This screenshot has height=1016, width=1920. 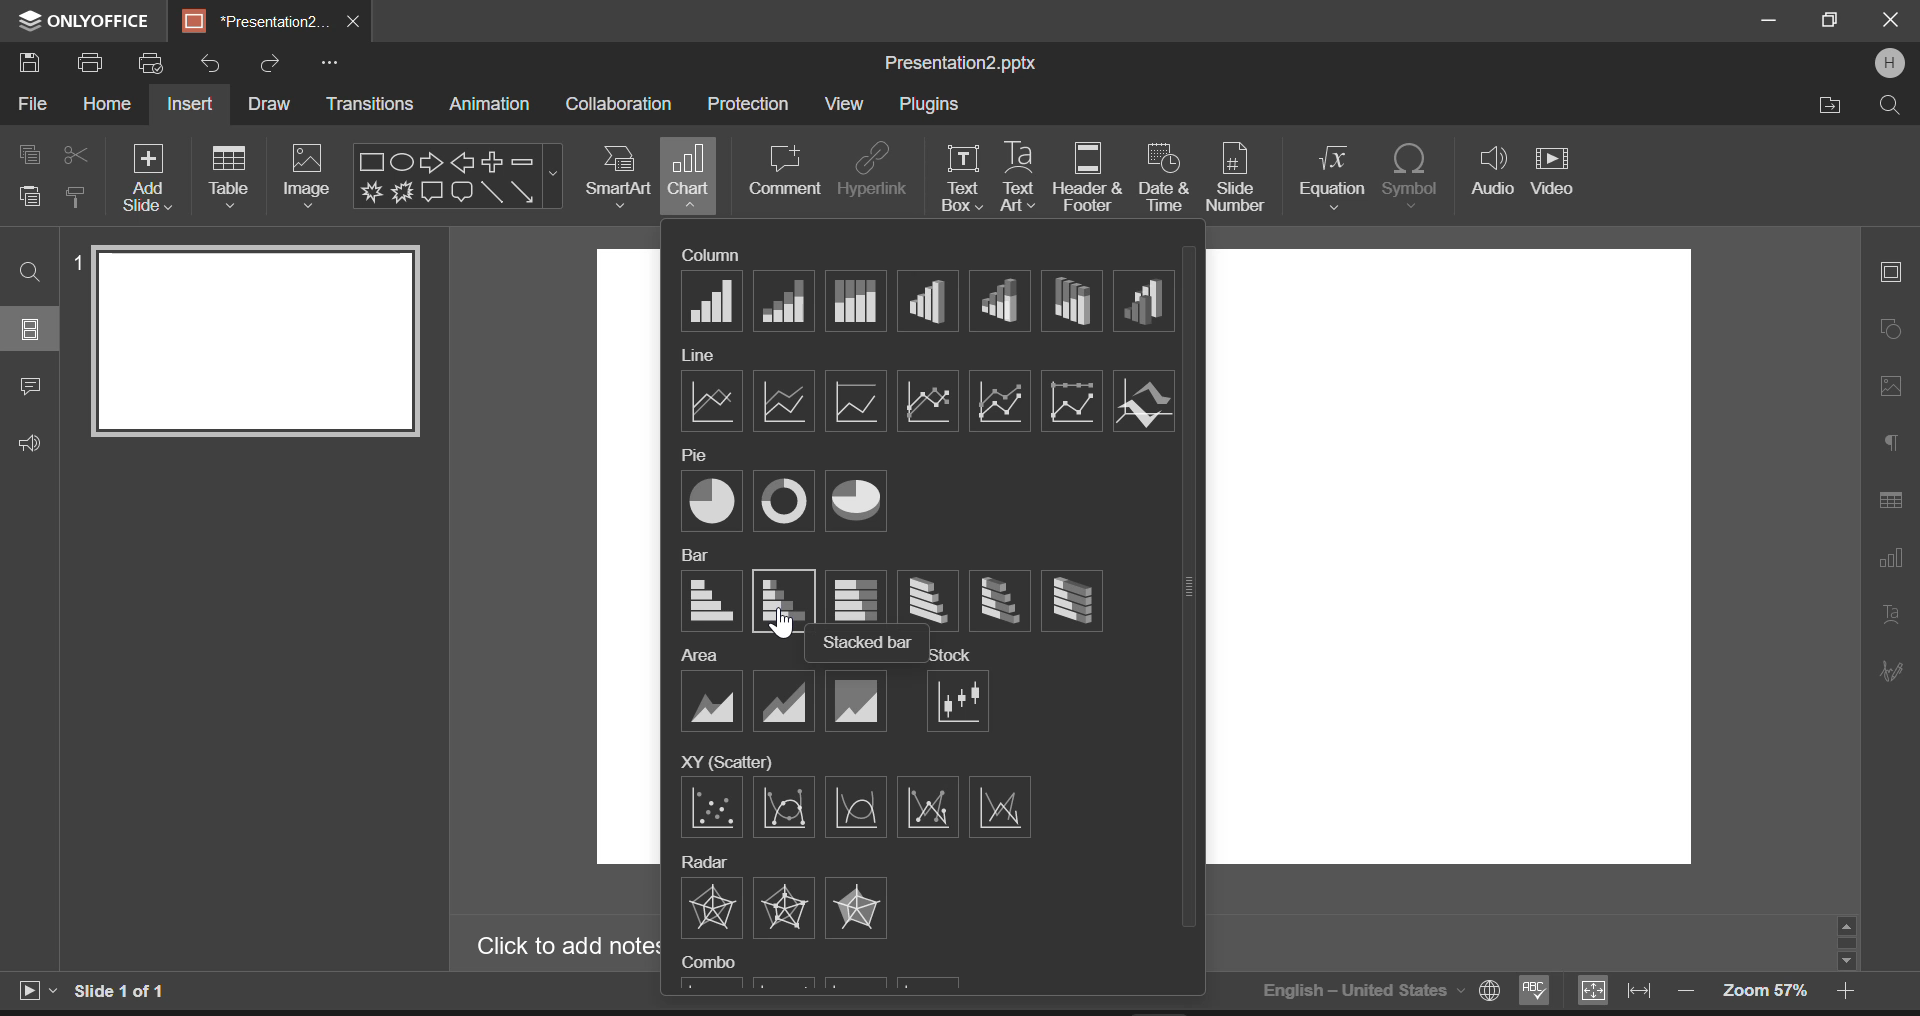 I want to click on Quick print, so click(x=152, y=65).